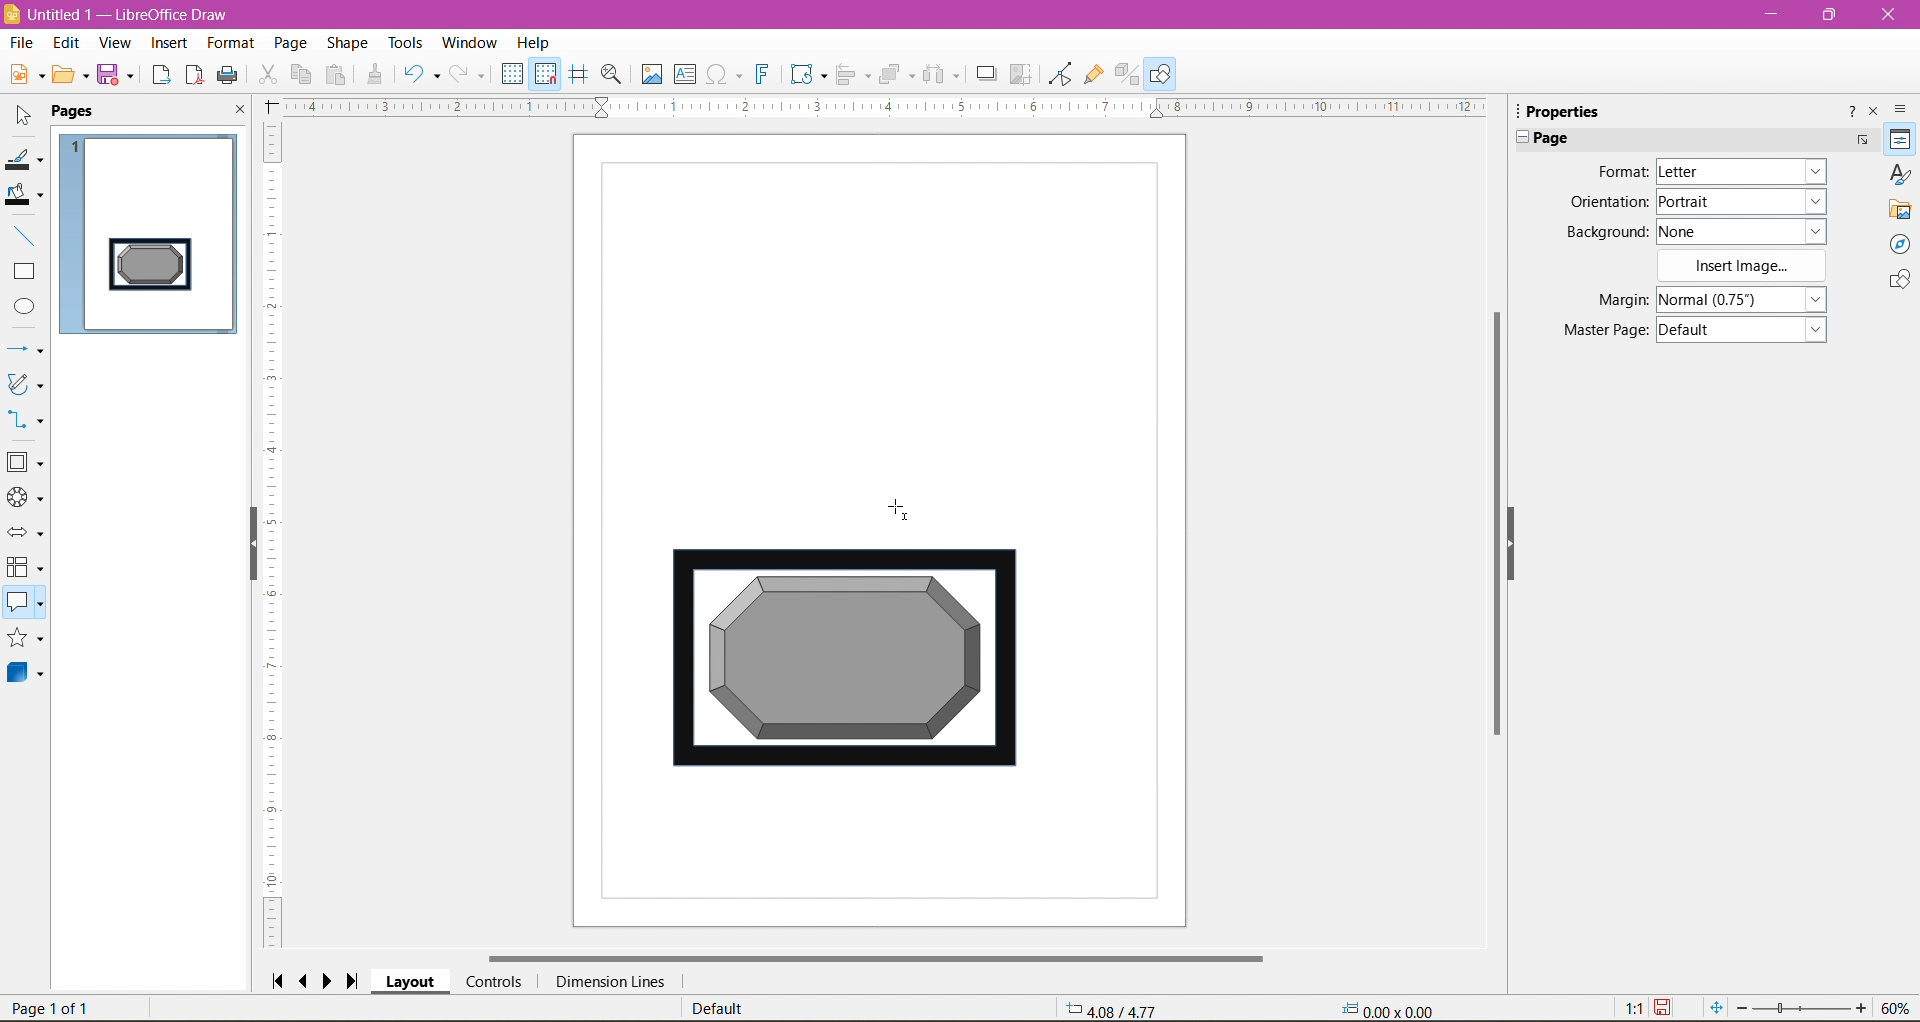  Describe the element at coordinates (1863, 1009) in the screenshot. I see `Zoom In` at that location.